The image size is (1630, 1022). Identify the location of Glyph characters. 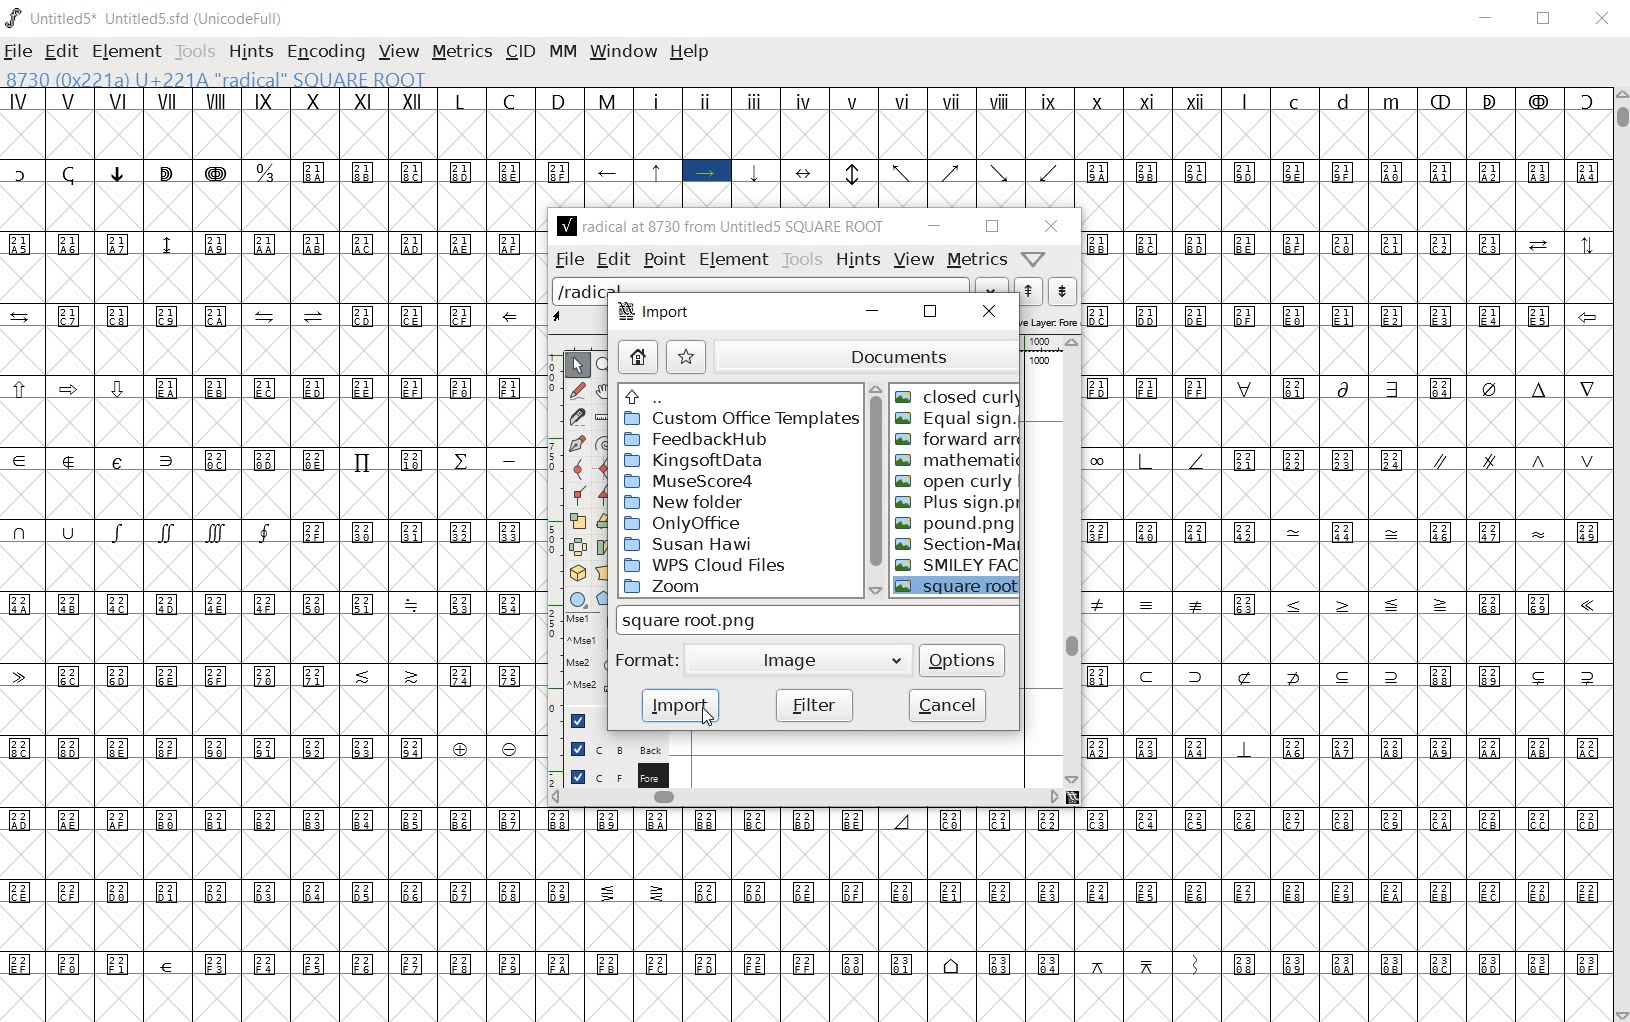
(1074, 147).